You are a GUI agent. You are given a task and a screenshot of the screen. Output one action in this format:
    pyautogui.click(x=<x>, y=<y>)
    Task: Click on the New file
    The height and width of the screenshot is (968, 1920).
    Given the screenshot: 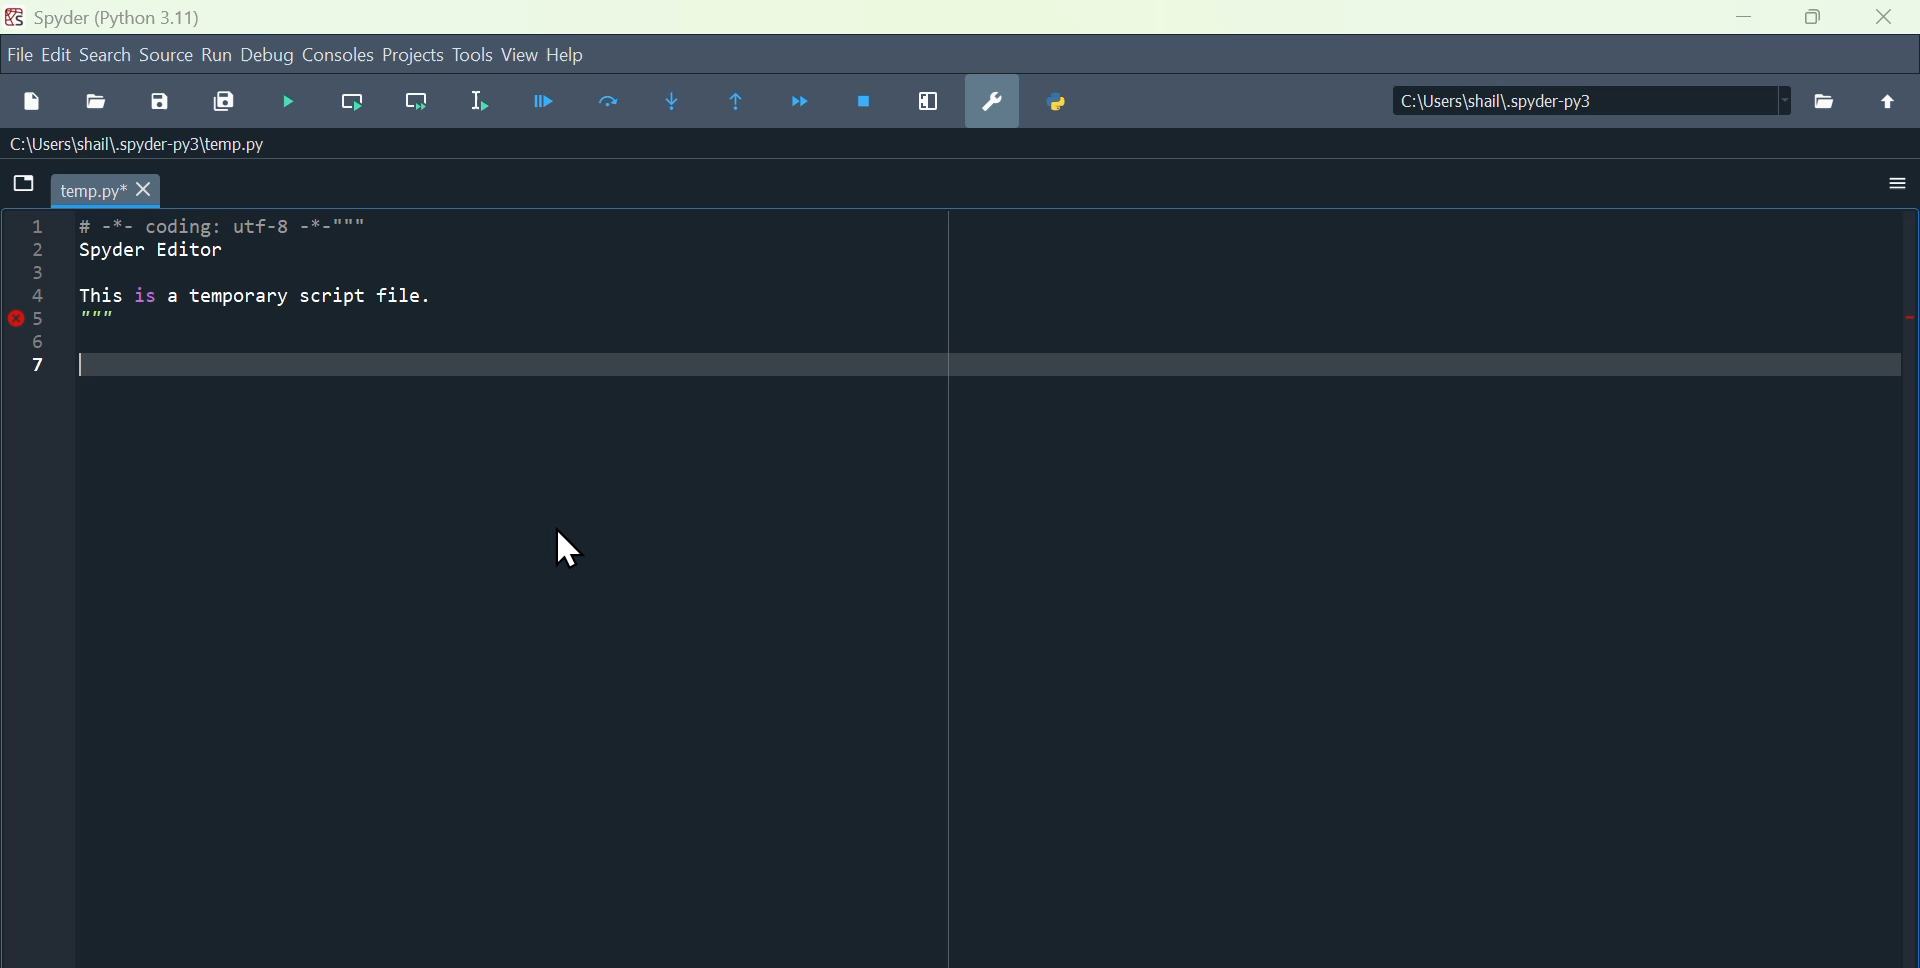 What is the action you would take?
    pyautogui.click(x=25, y=101)
    